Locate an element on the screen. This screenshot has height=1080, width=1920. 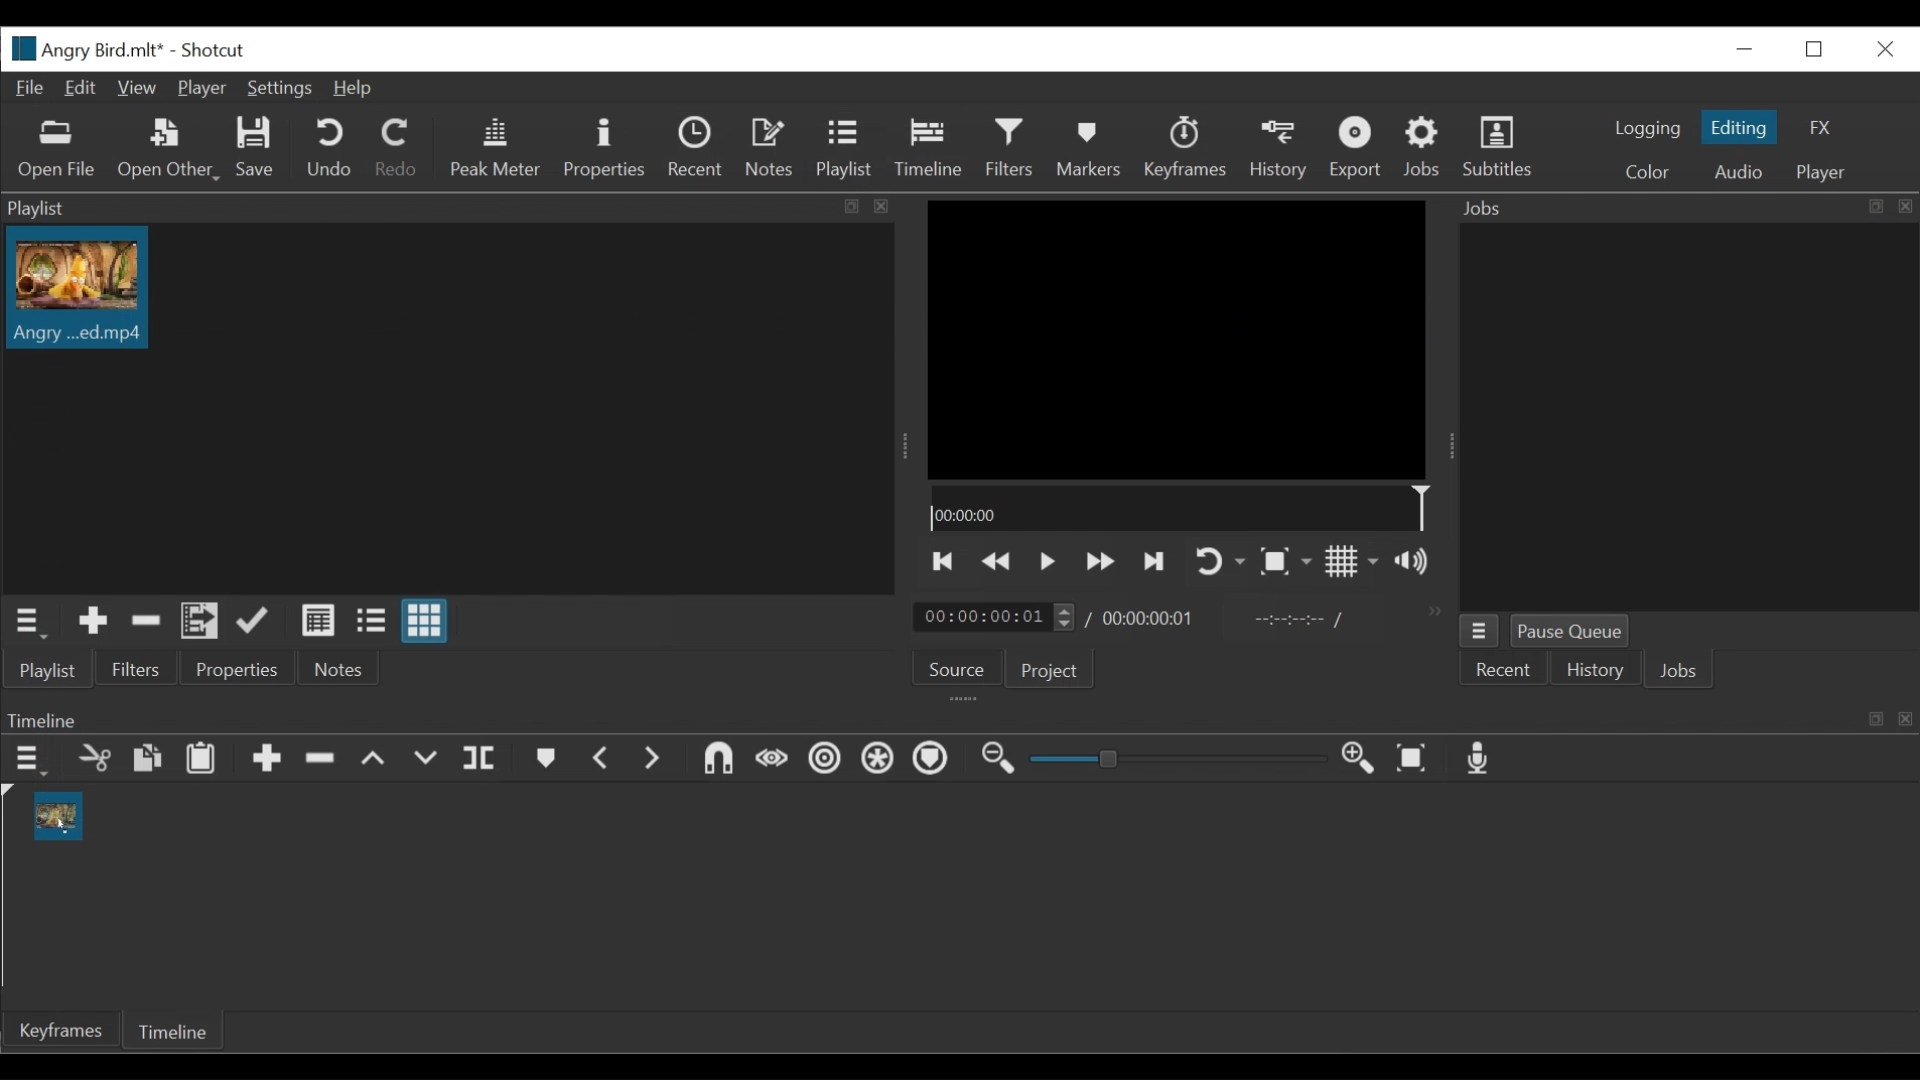
Edit is located at coordinates (83, 88).